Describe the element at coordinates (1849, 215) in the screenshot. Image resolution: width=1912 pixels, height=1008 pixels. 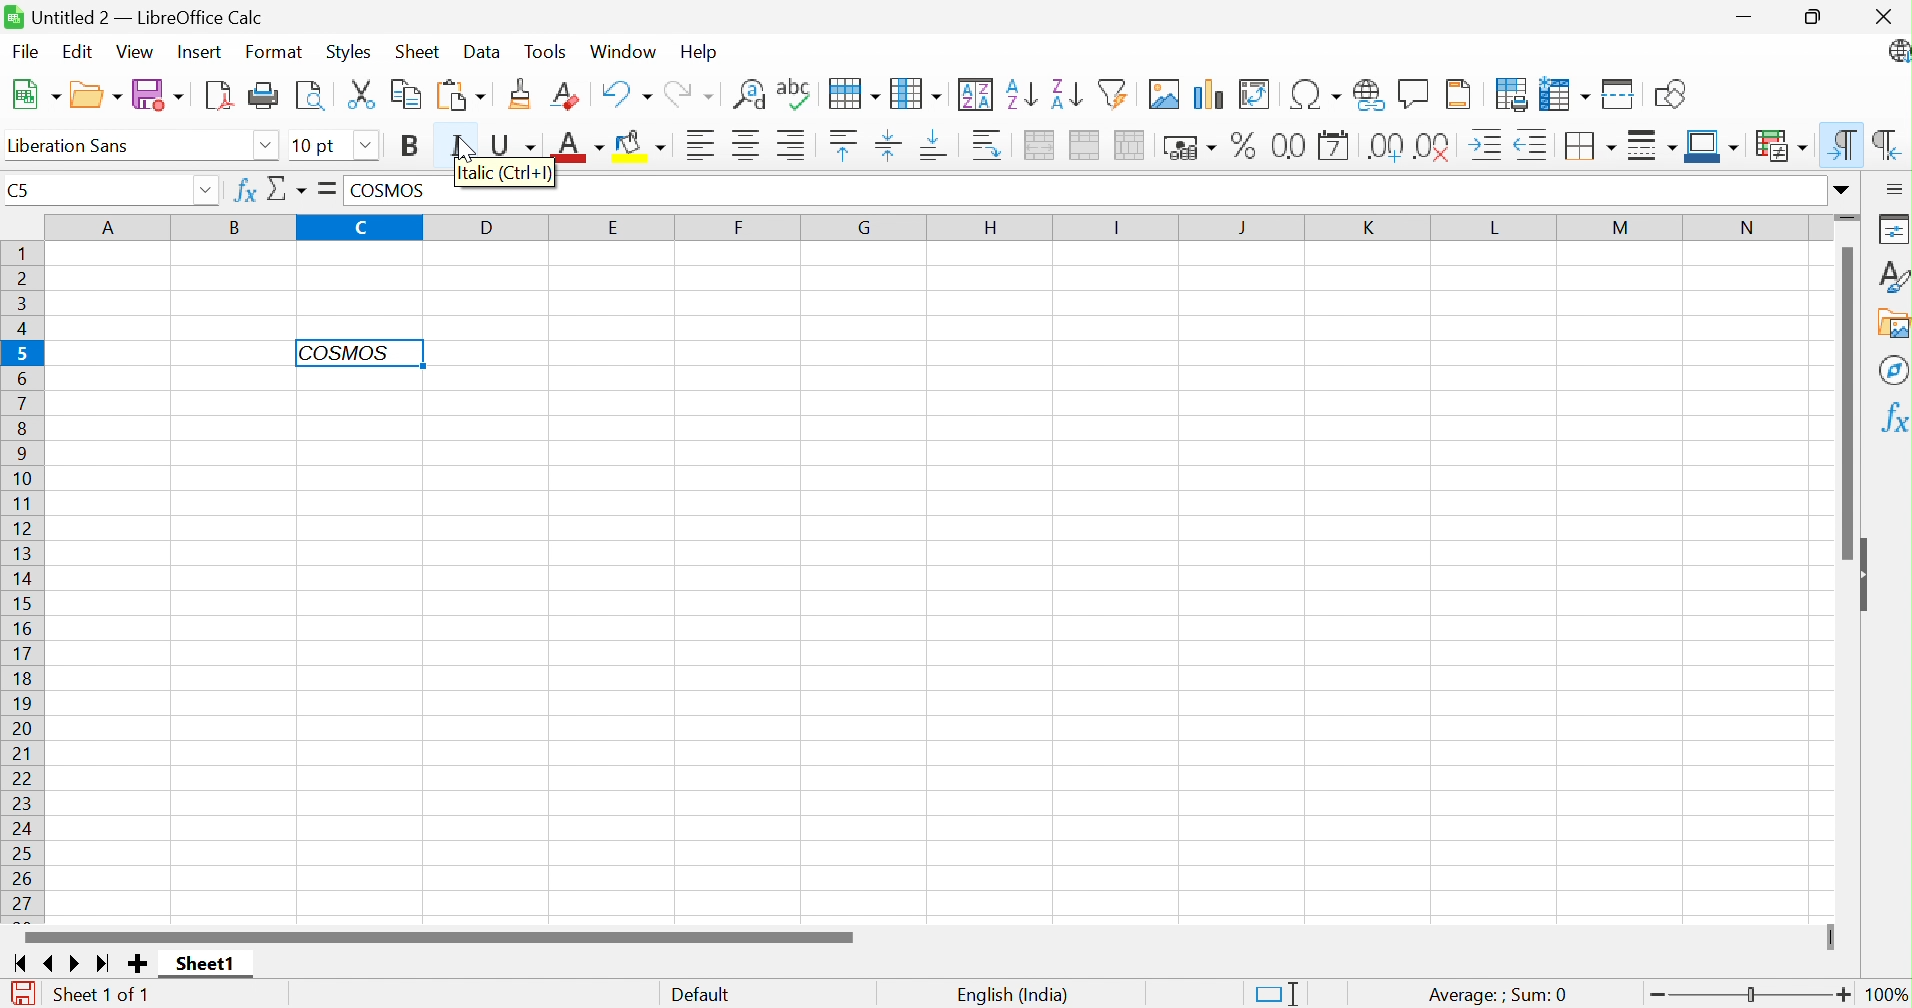
I see `Slider` at that location.